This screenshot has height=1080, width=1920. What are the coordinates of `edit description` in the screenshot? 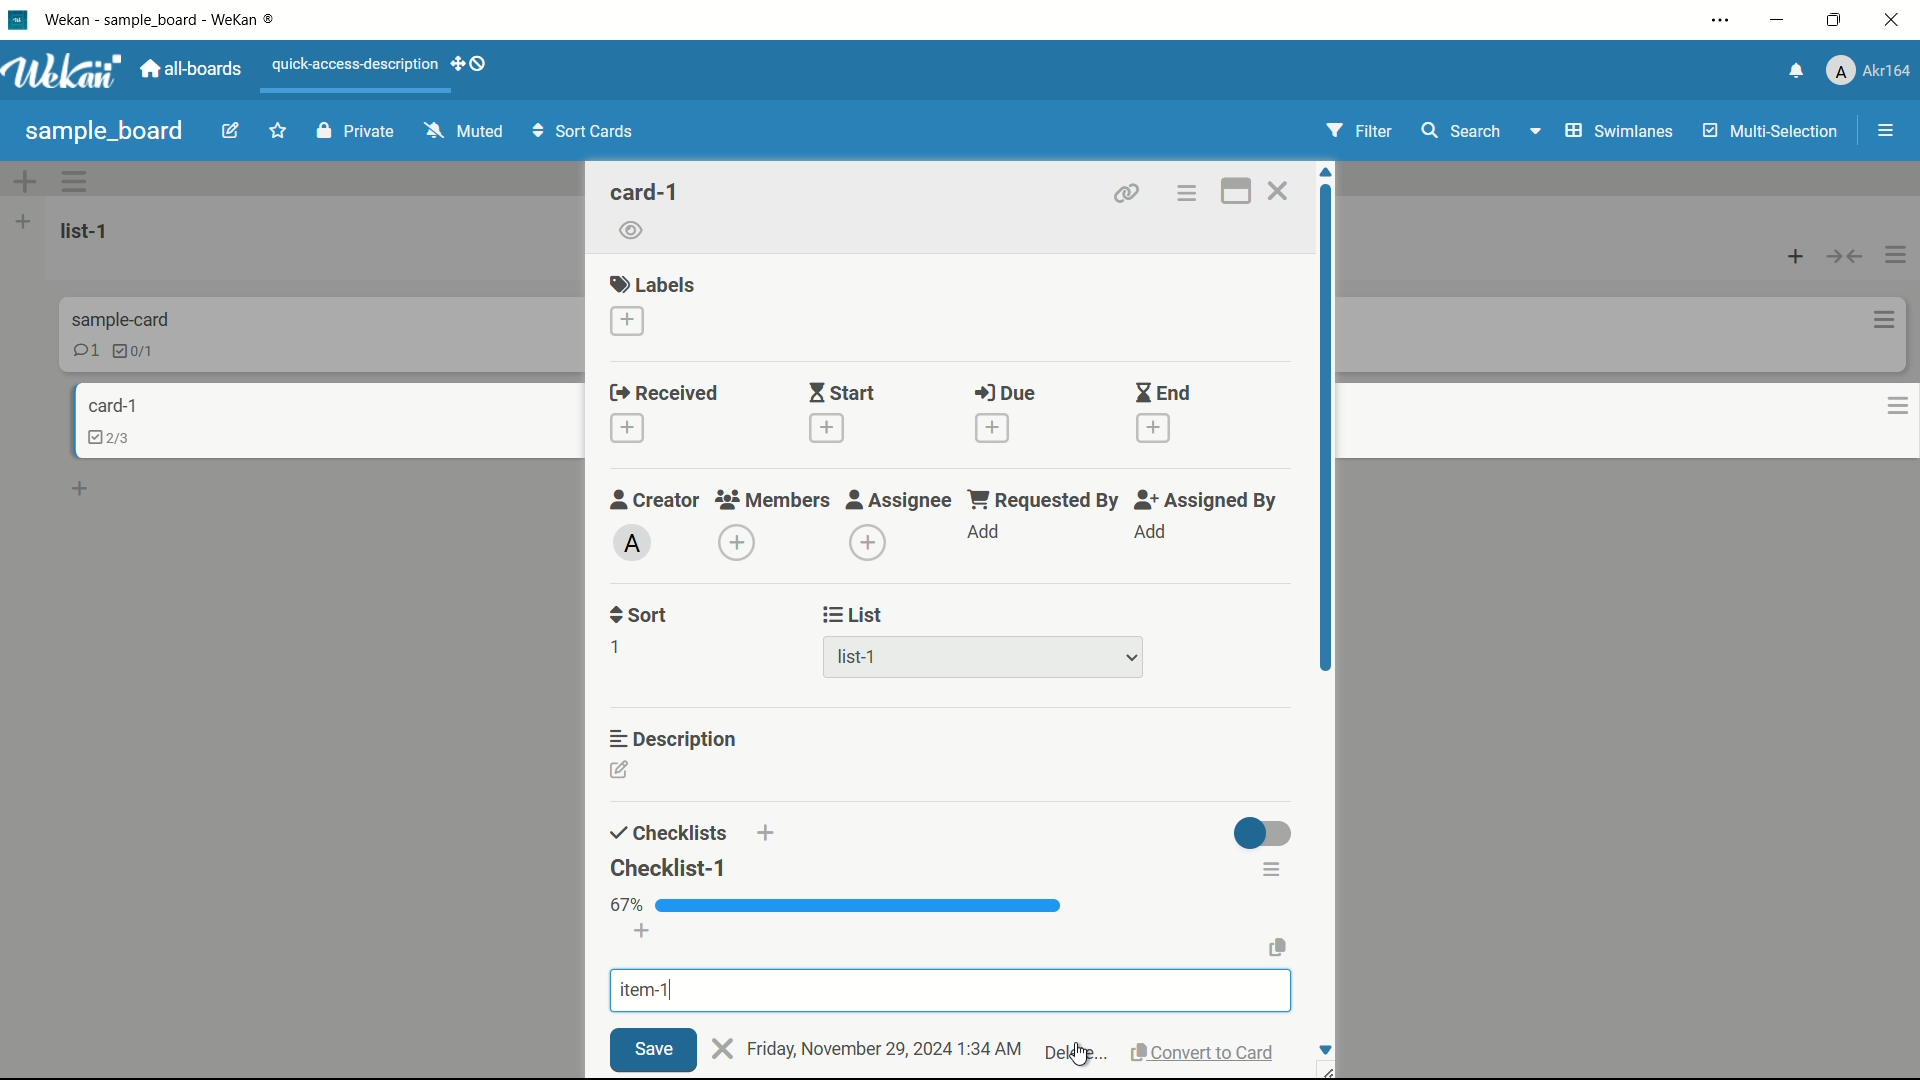 It's located at (619, 768).